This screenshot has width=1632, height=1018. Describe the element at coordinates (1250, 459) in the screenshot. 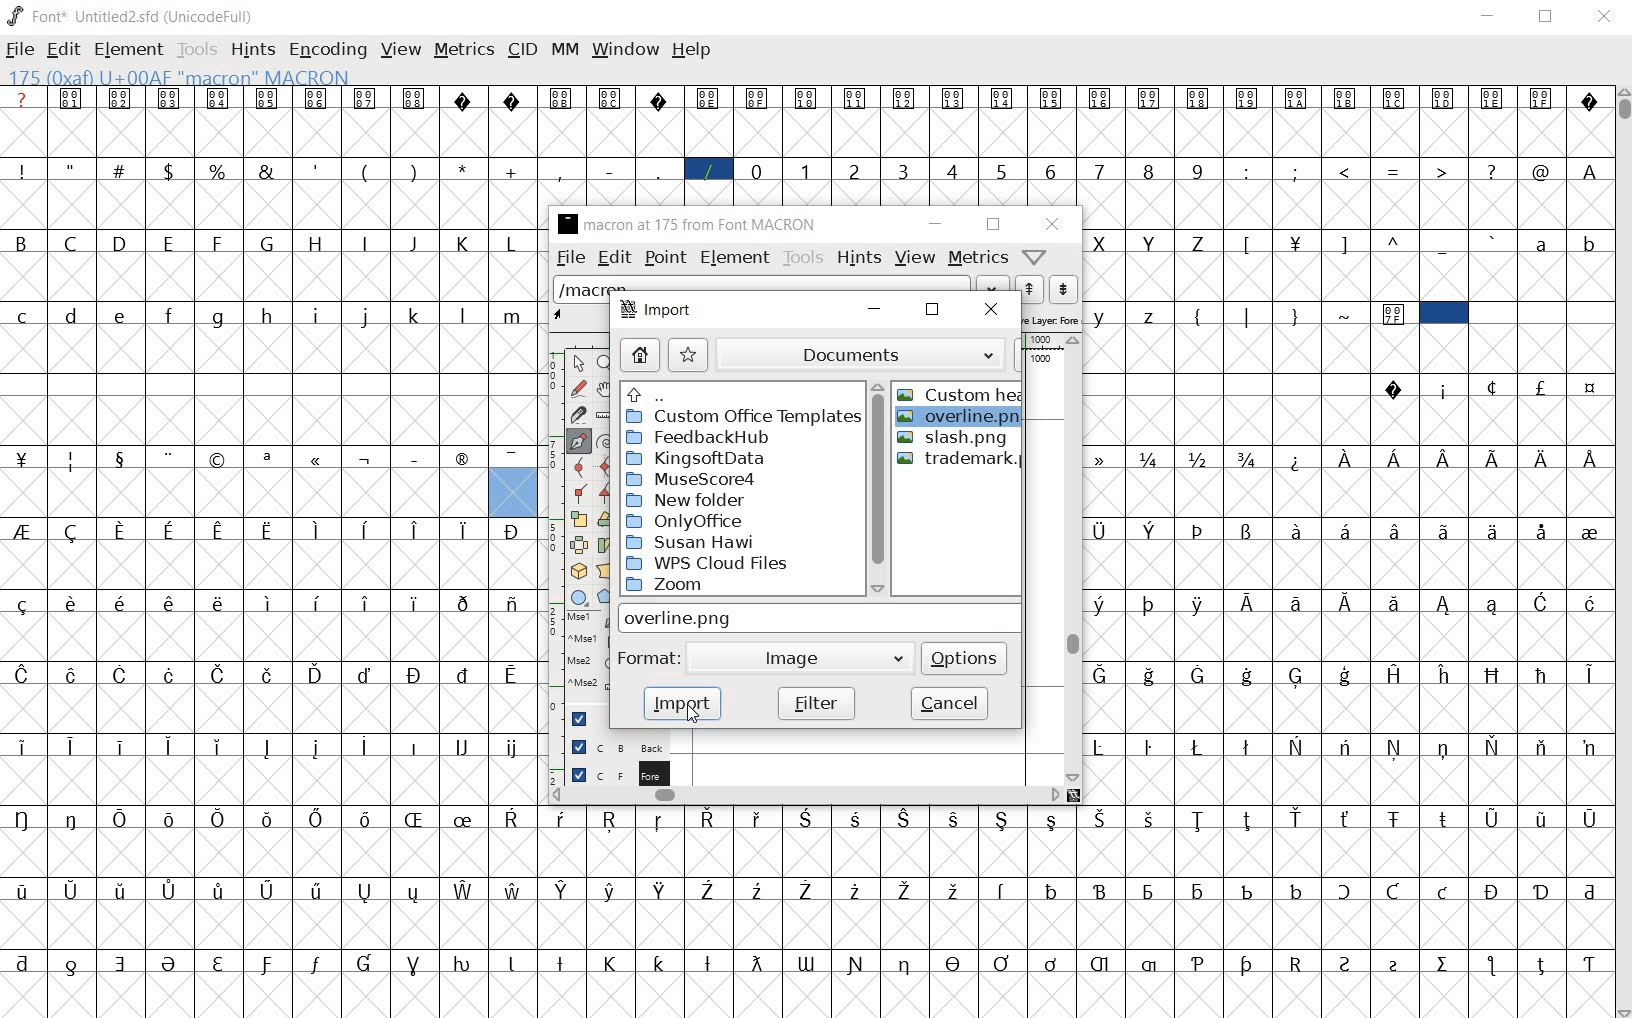

I see `Symbol` at that location.